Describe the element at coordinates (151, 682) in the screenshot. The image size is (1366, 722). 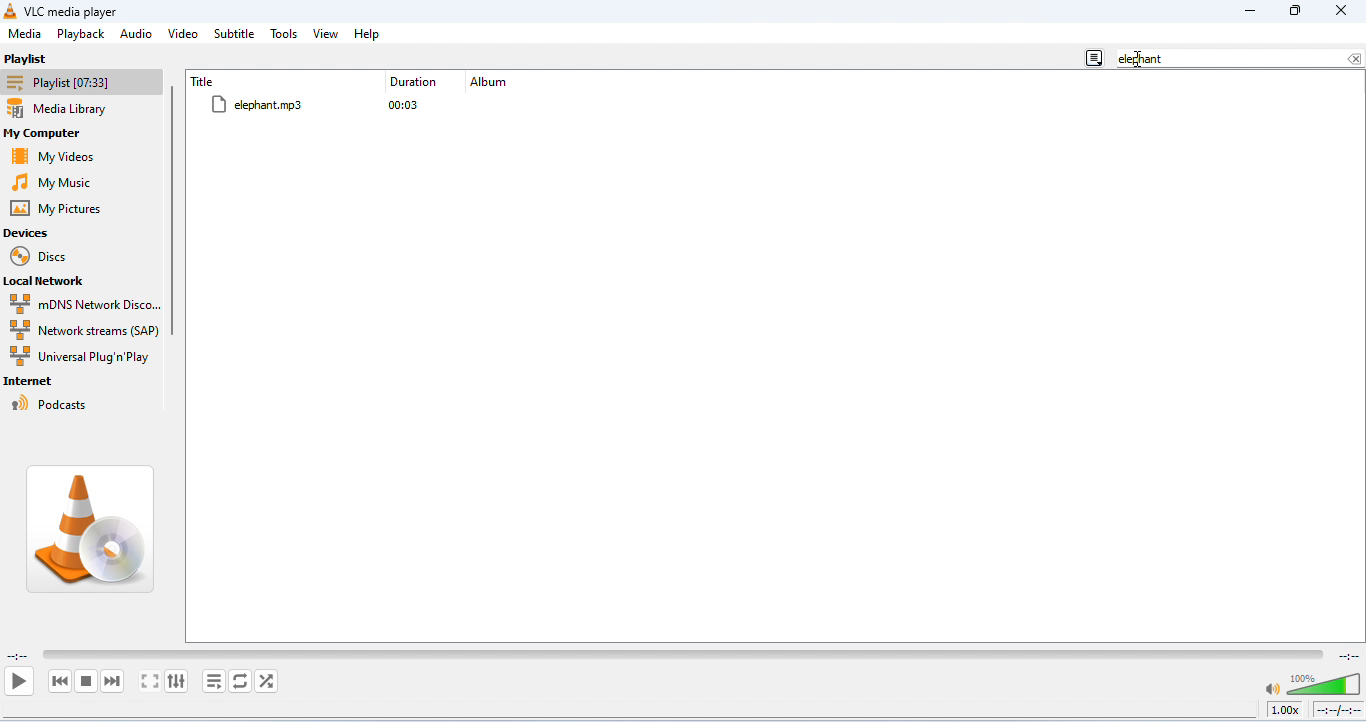
I see `toggle full screen ` at that location.